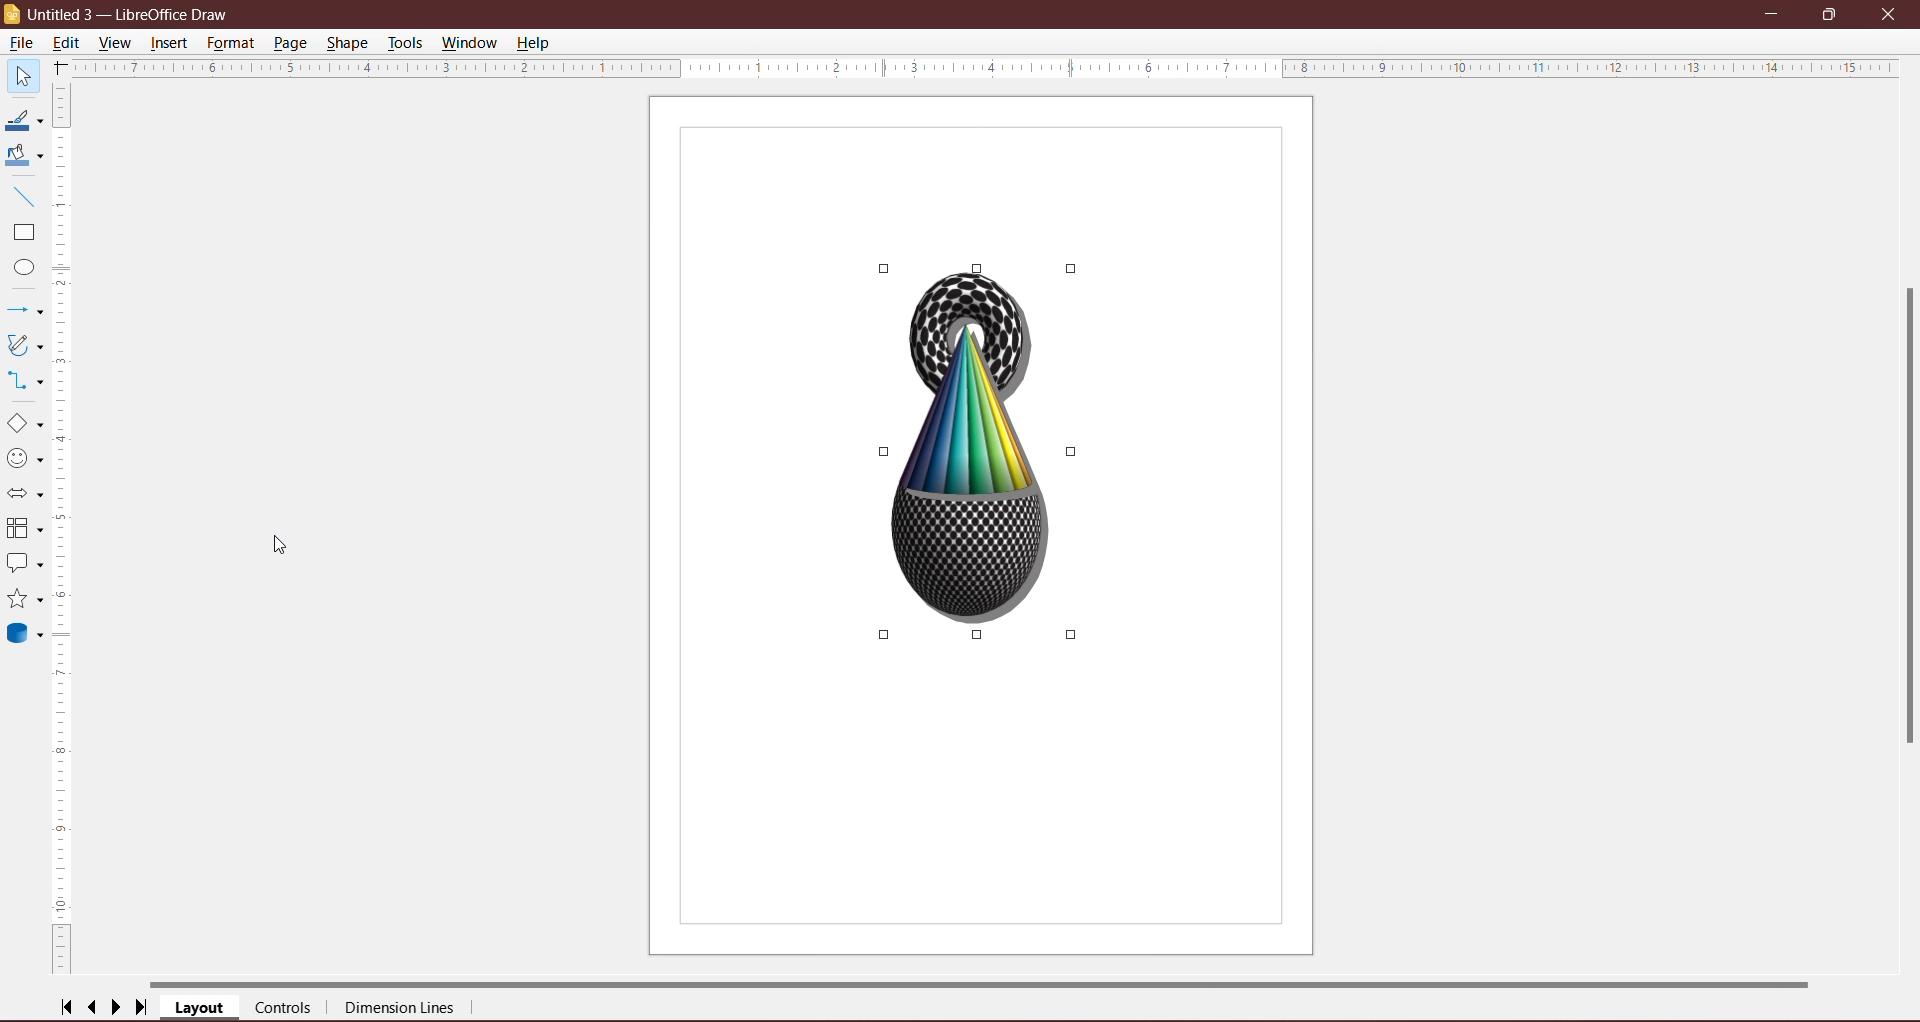 The image size is (1920, 1022). I want to click on Help, so click(536, 44).